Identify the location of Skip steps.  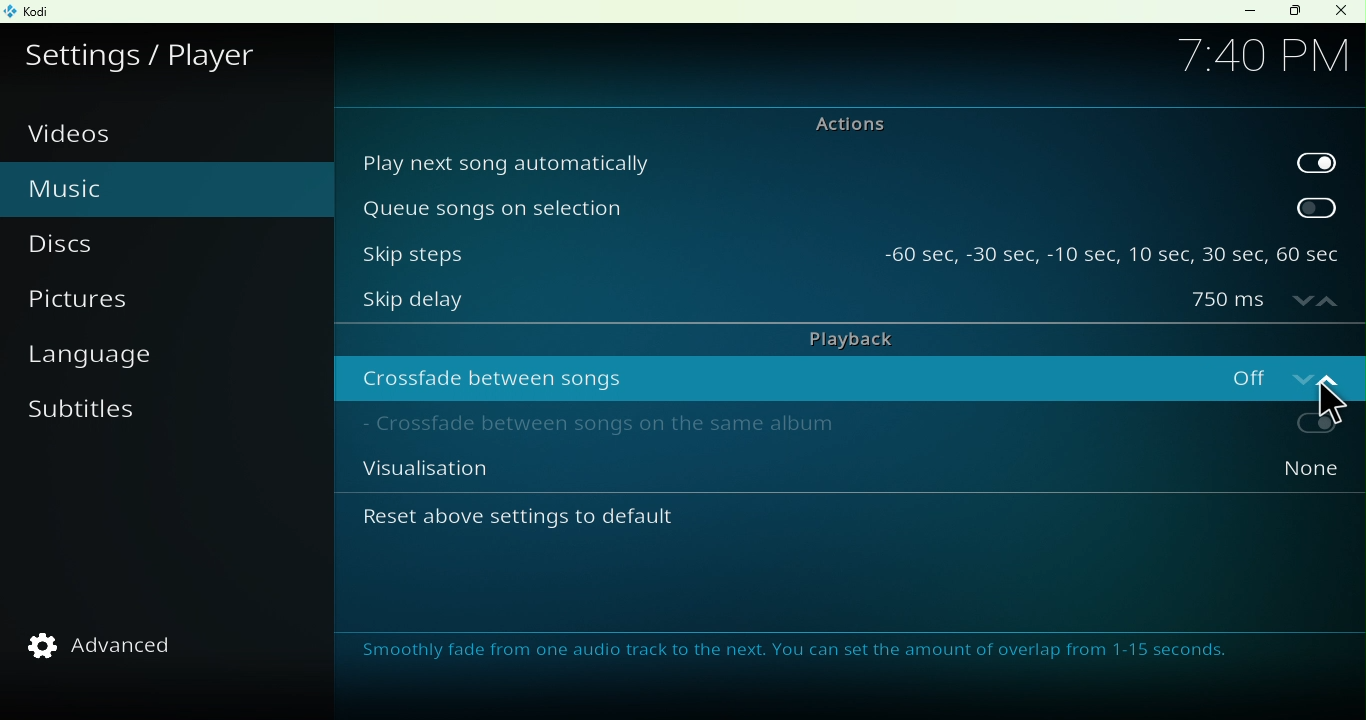
(606, 248).